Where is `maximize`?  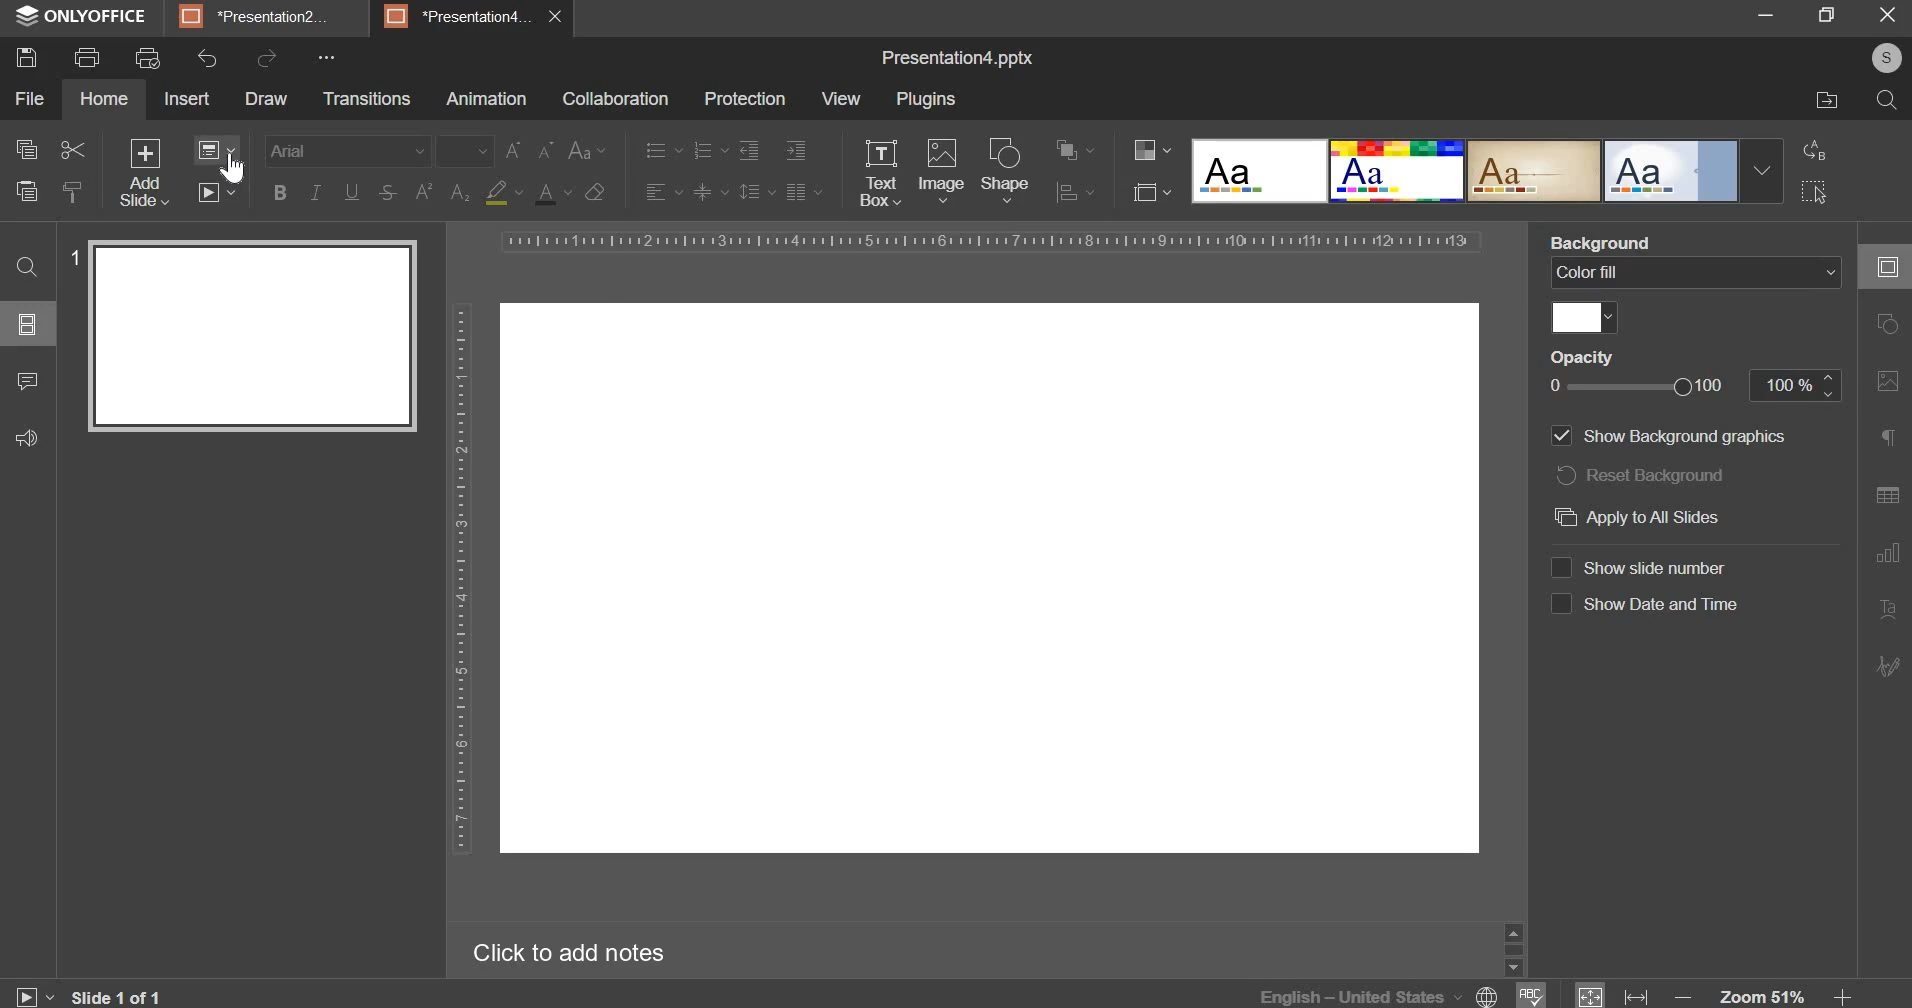 maximize is located at coordinates (1829, 14).